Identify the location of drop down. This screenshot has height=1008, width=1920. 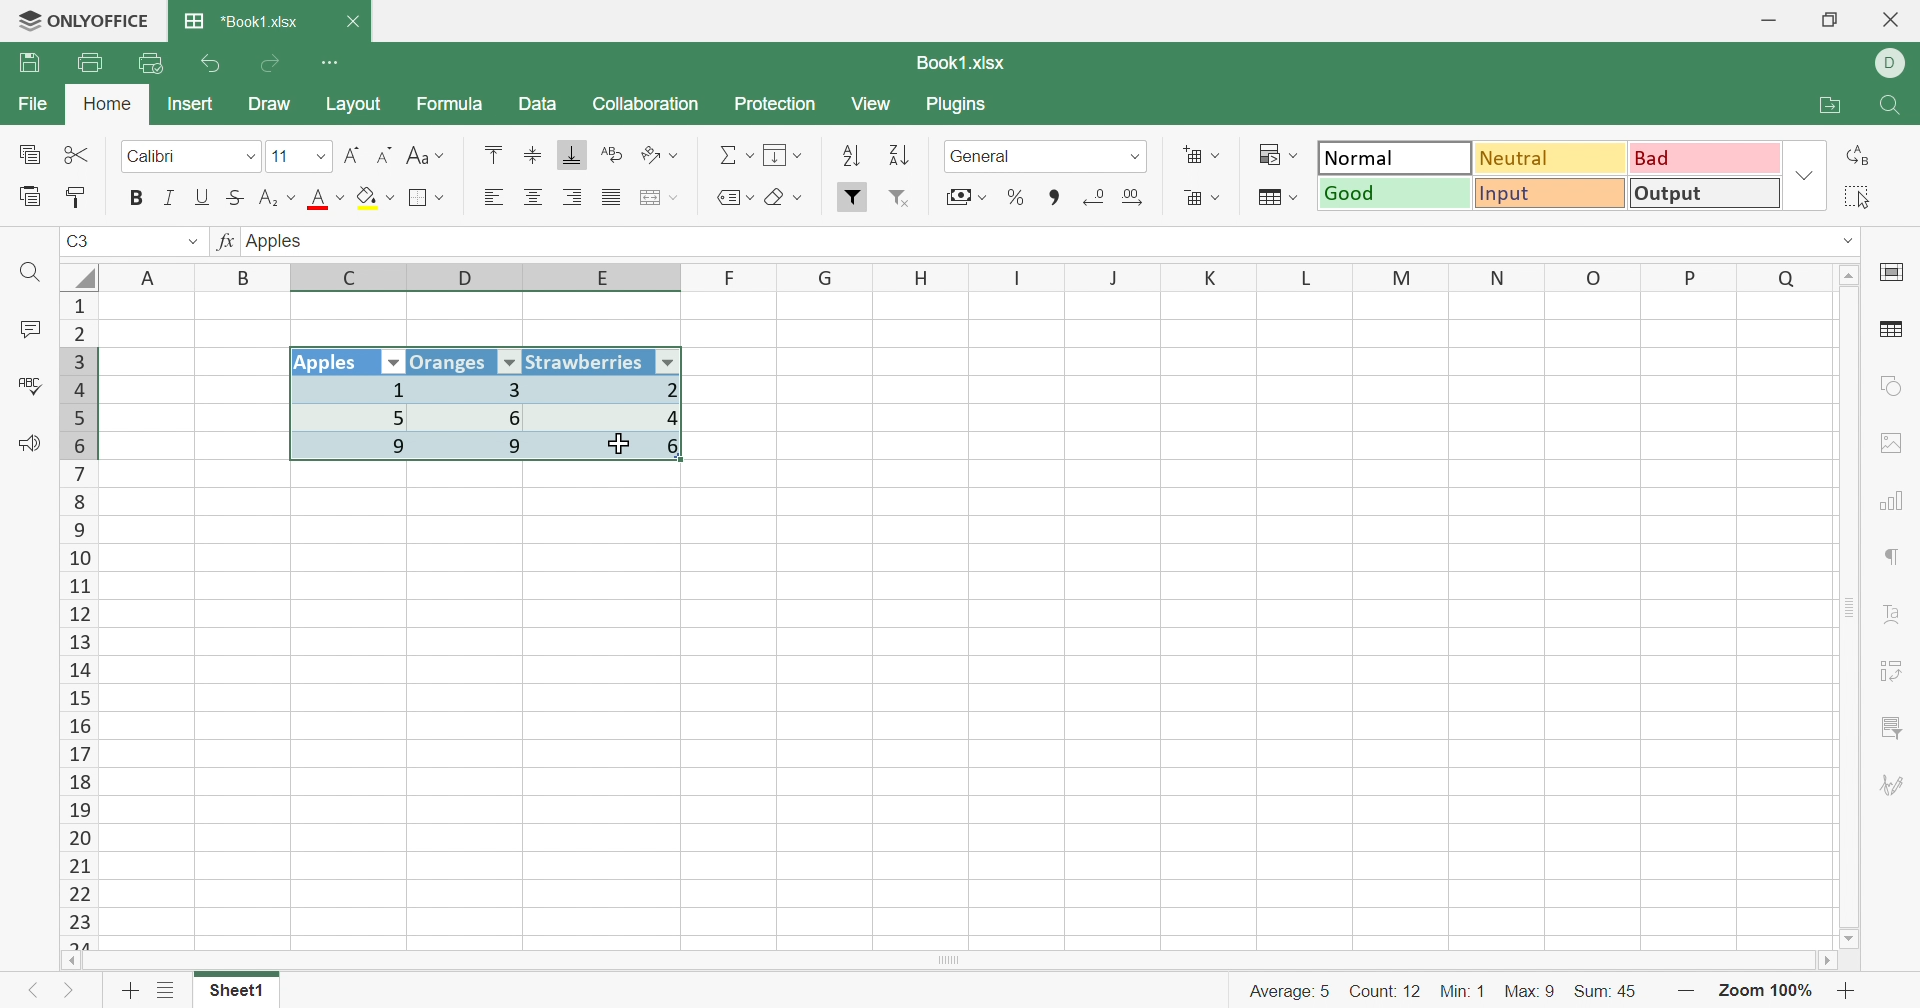
(192, 243).